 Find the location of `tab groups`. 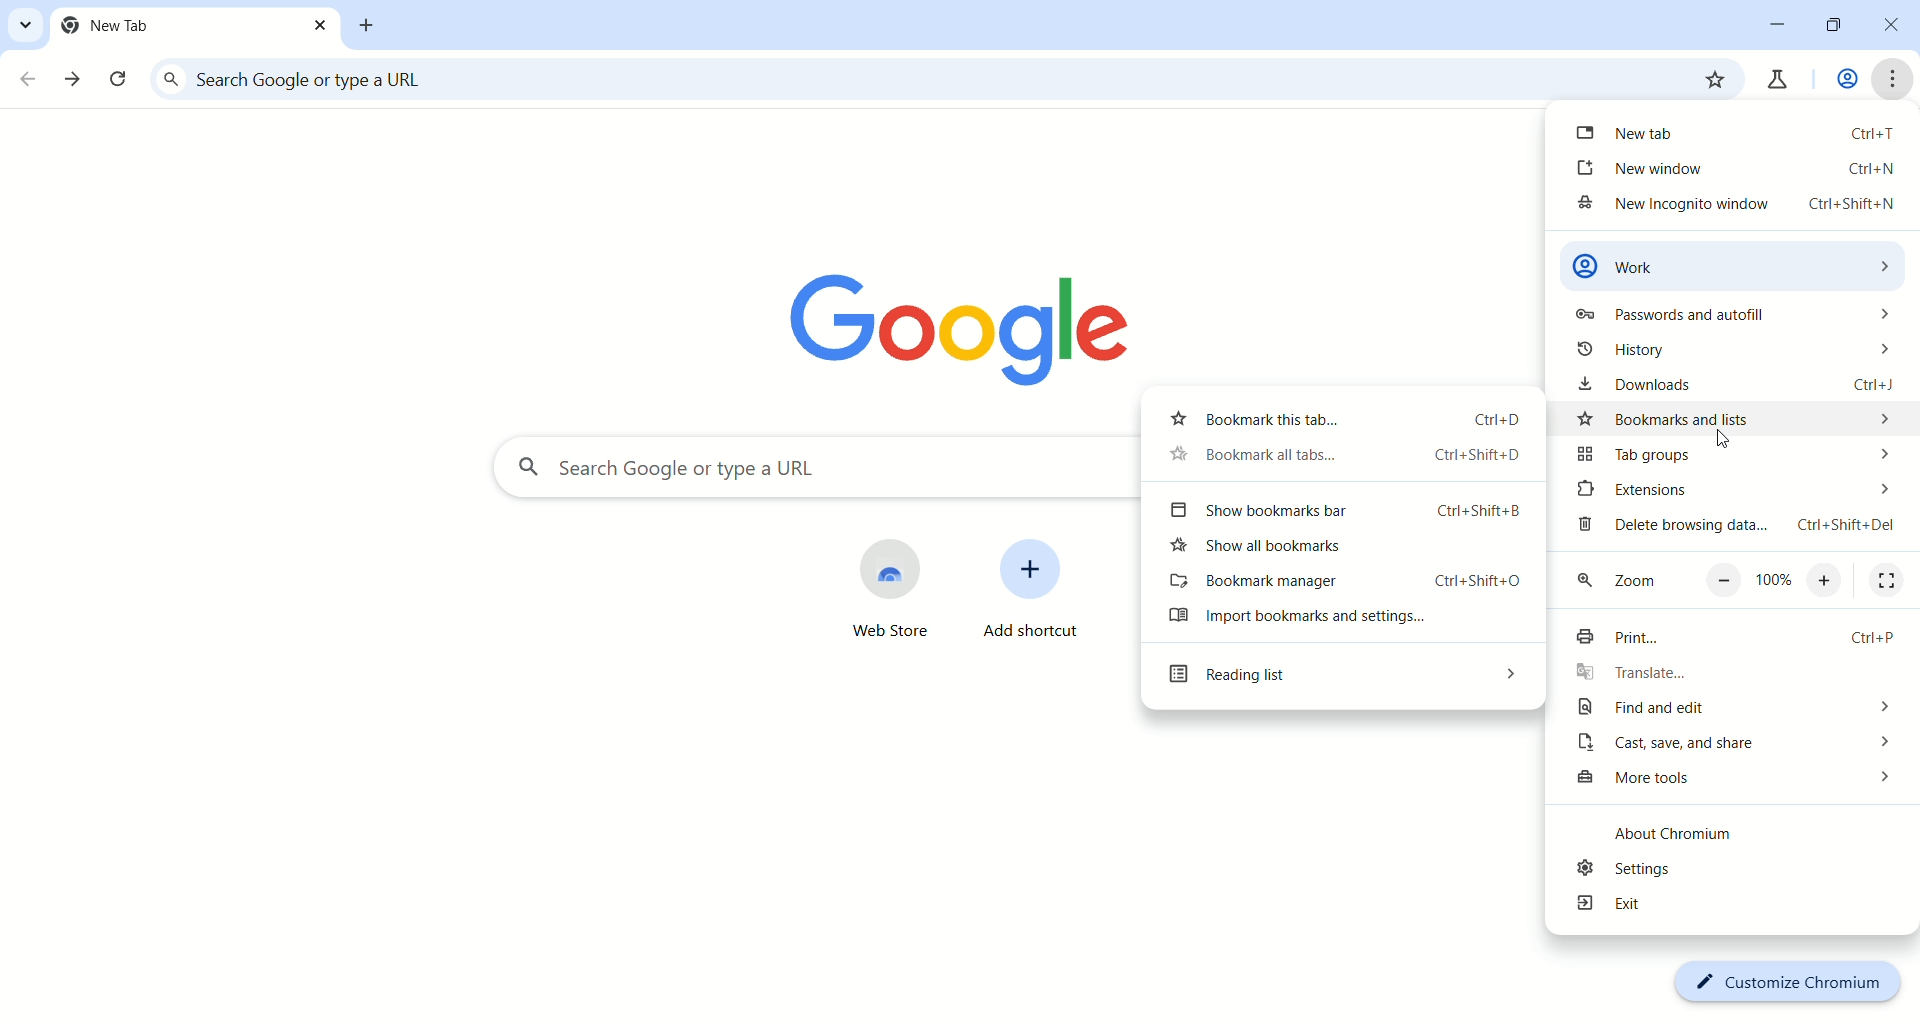

tab groups is located at coordinates (1729, 455).